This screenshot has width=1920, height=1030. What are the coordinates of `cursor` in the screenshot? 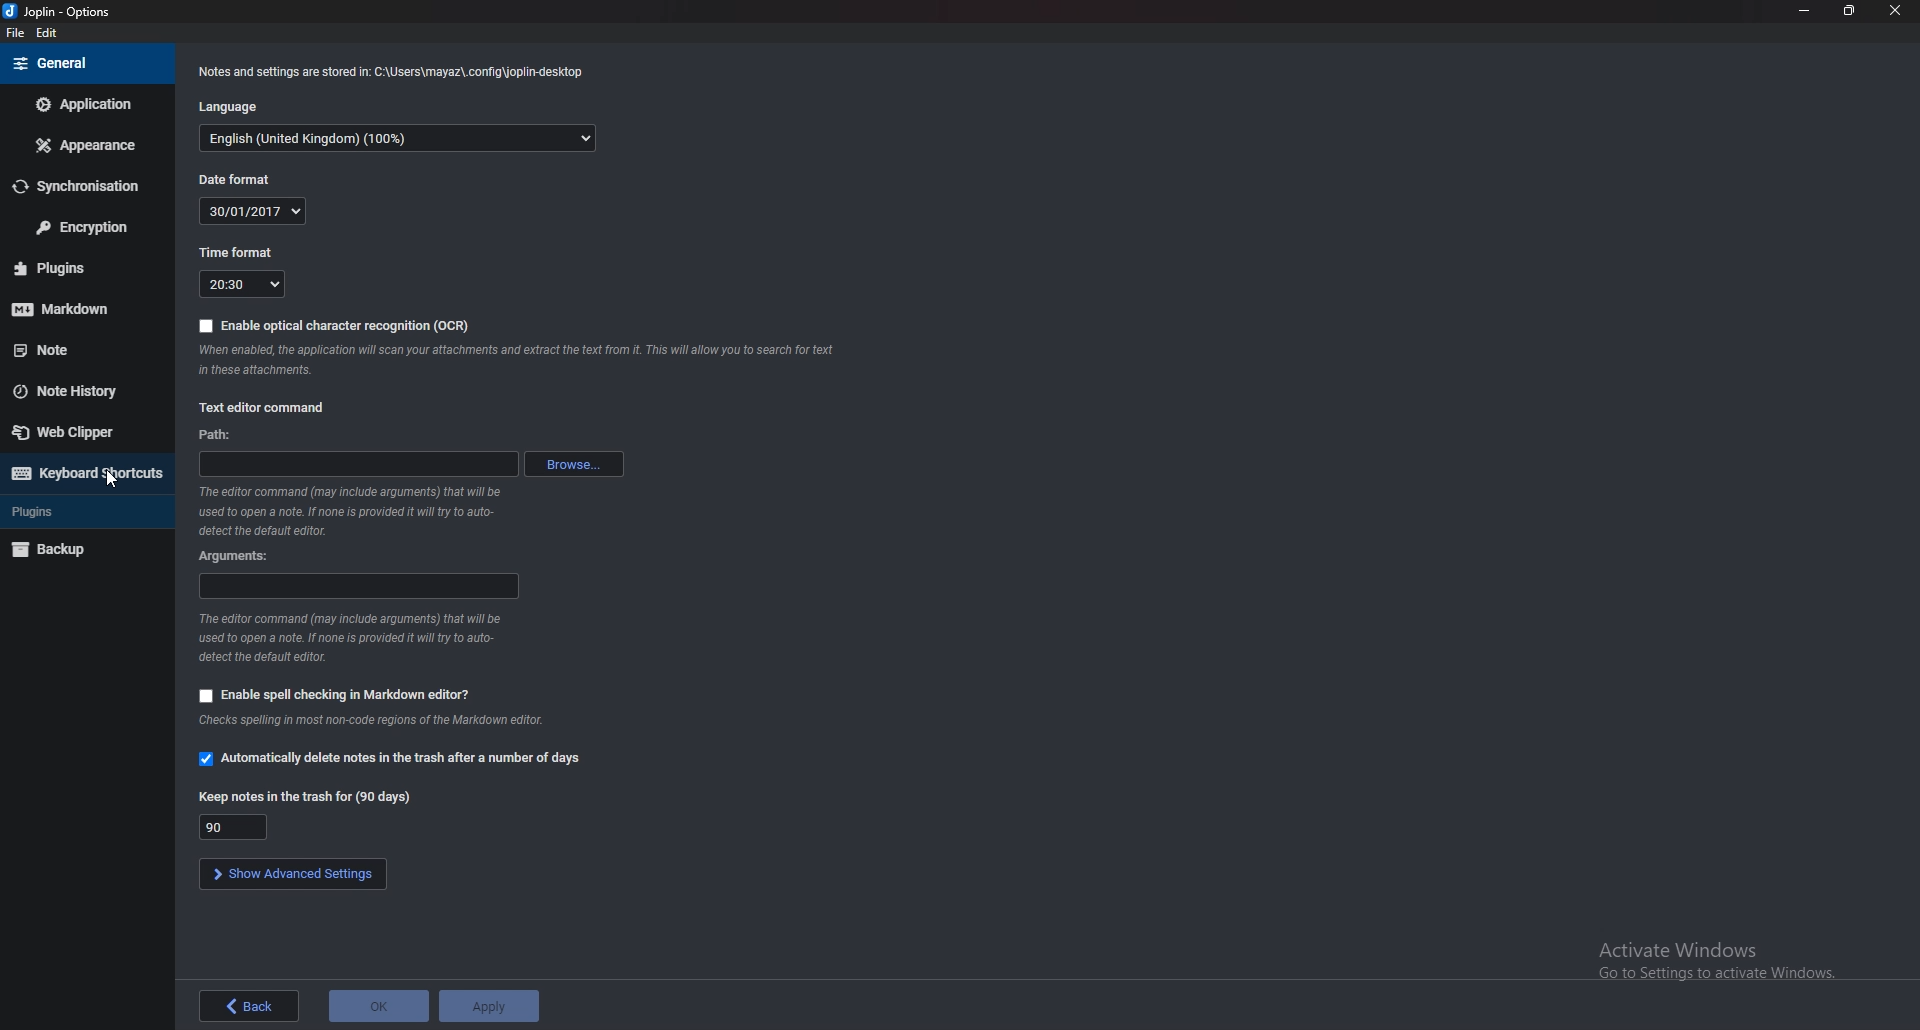 It's located at (110, 481).